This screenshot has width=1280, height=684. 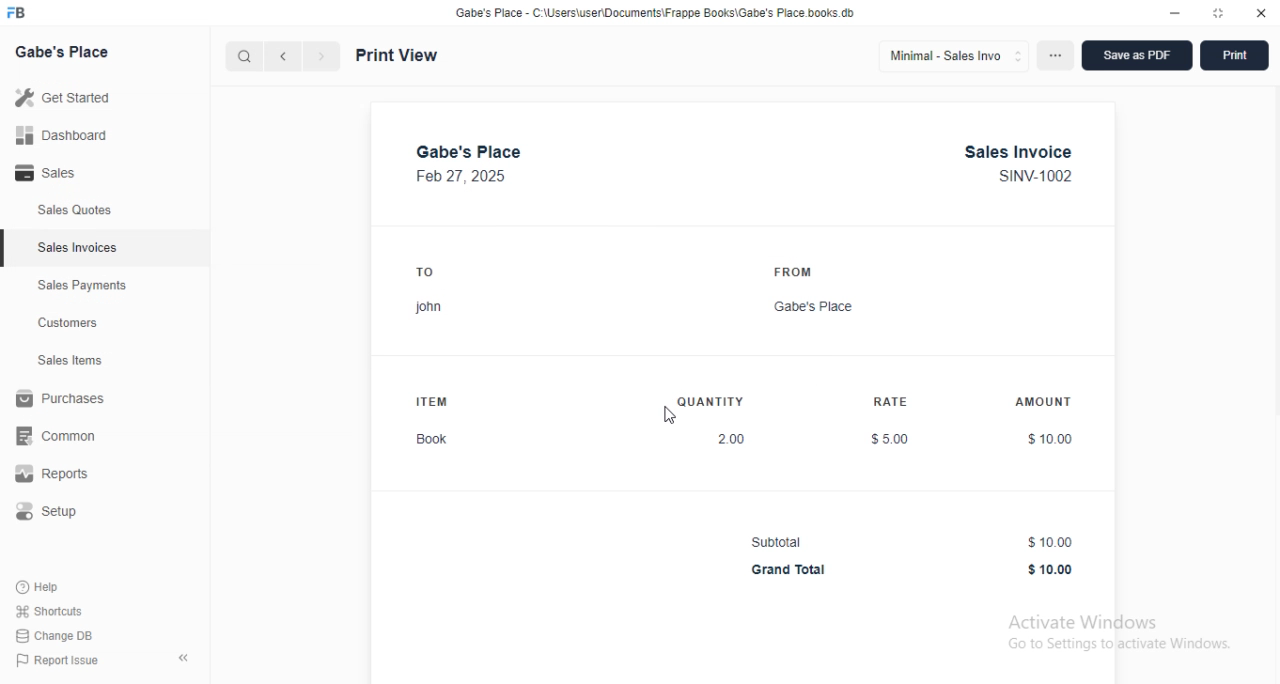 What do you see at coordinates (82, 285) in the screenshot?
I see `sales payments` at bounding box center [82, 285].